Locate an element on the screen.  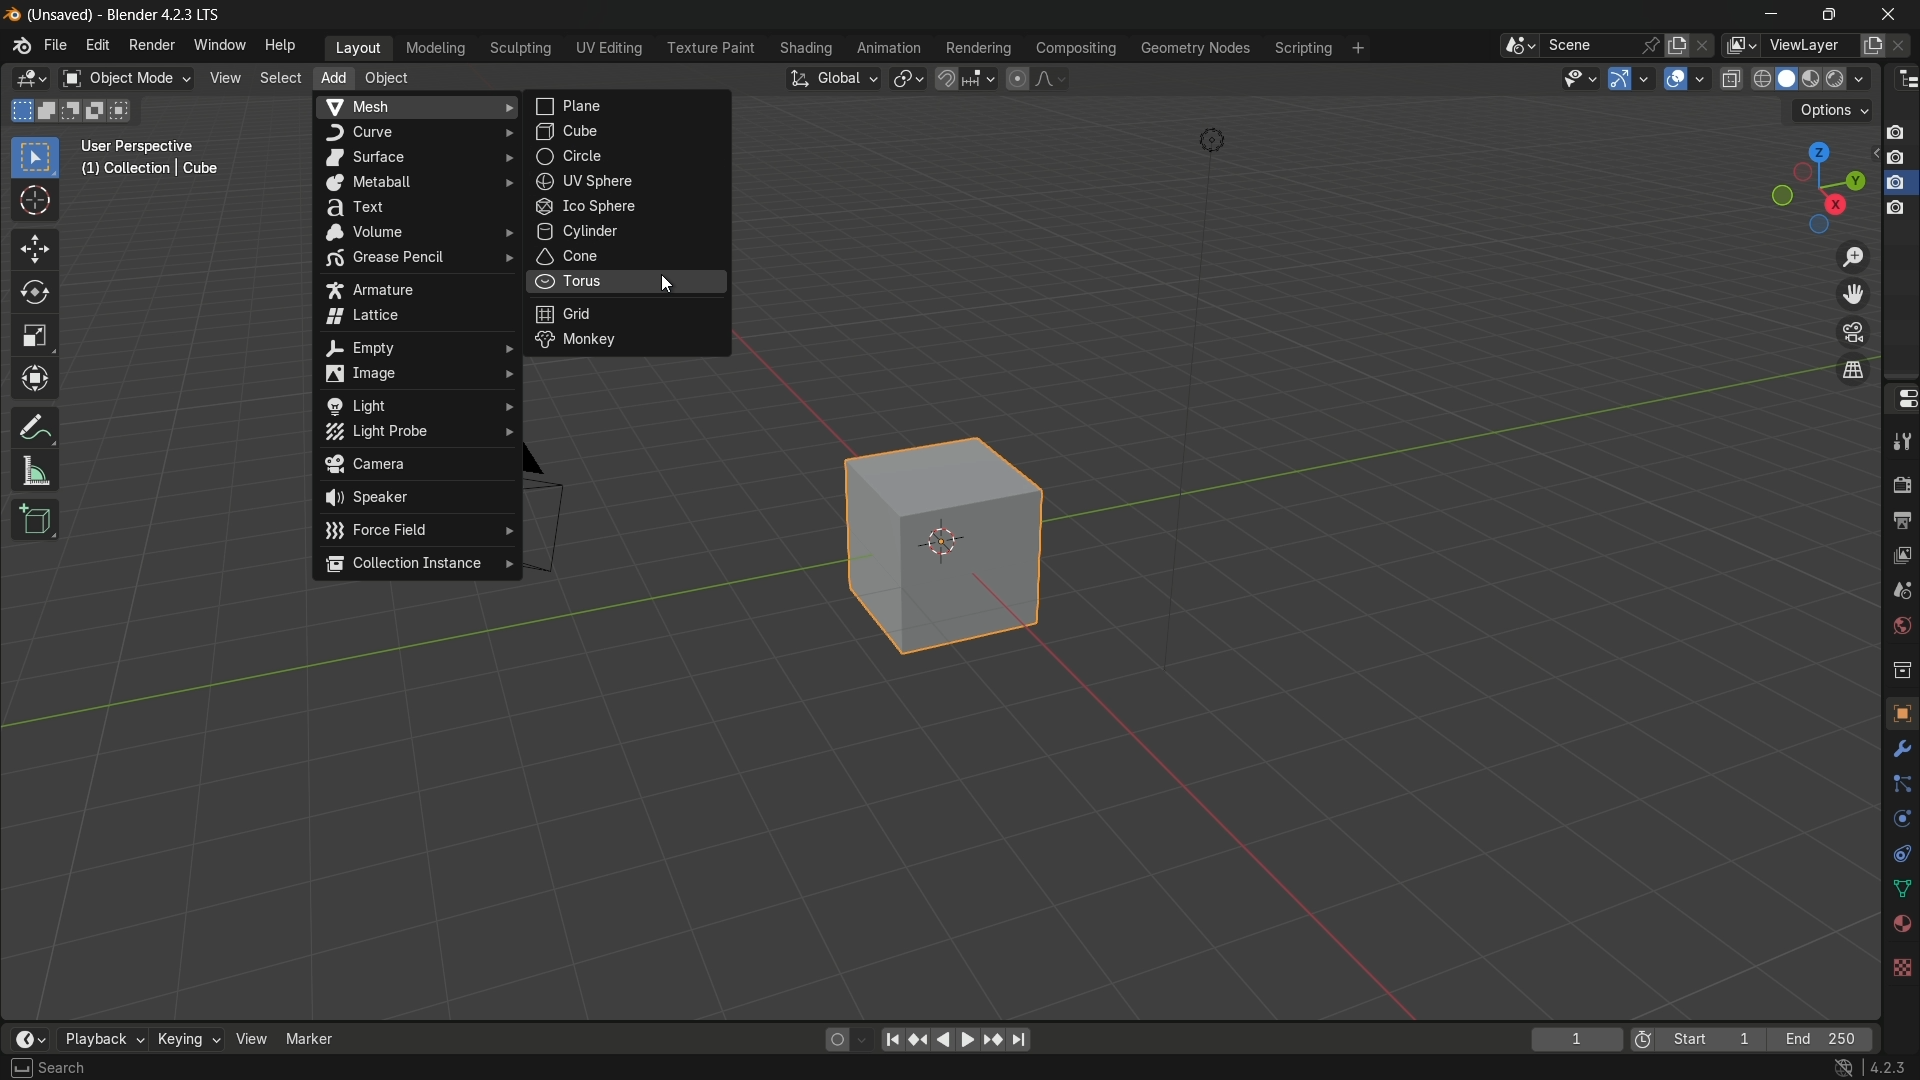
light is located at coordinates (1211, 141).